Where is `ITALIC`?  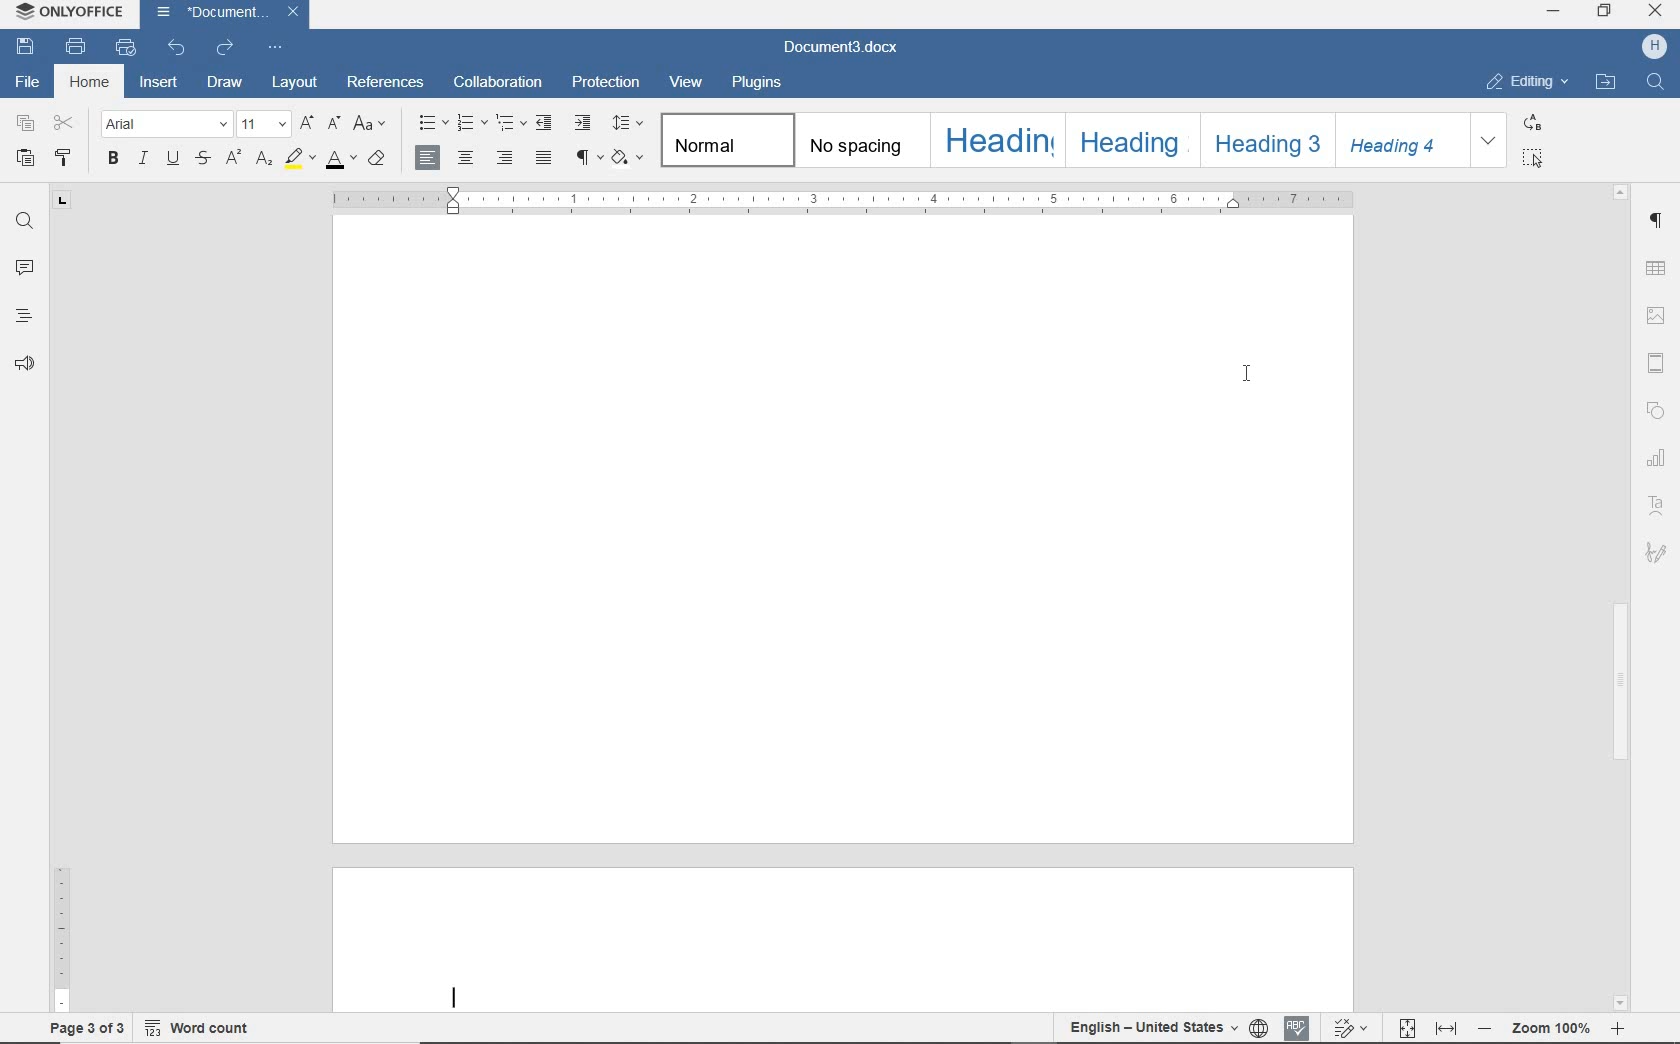 ITALIC is located at coordinates (143, 160).